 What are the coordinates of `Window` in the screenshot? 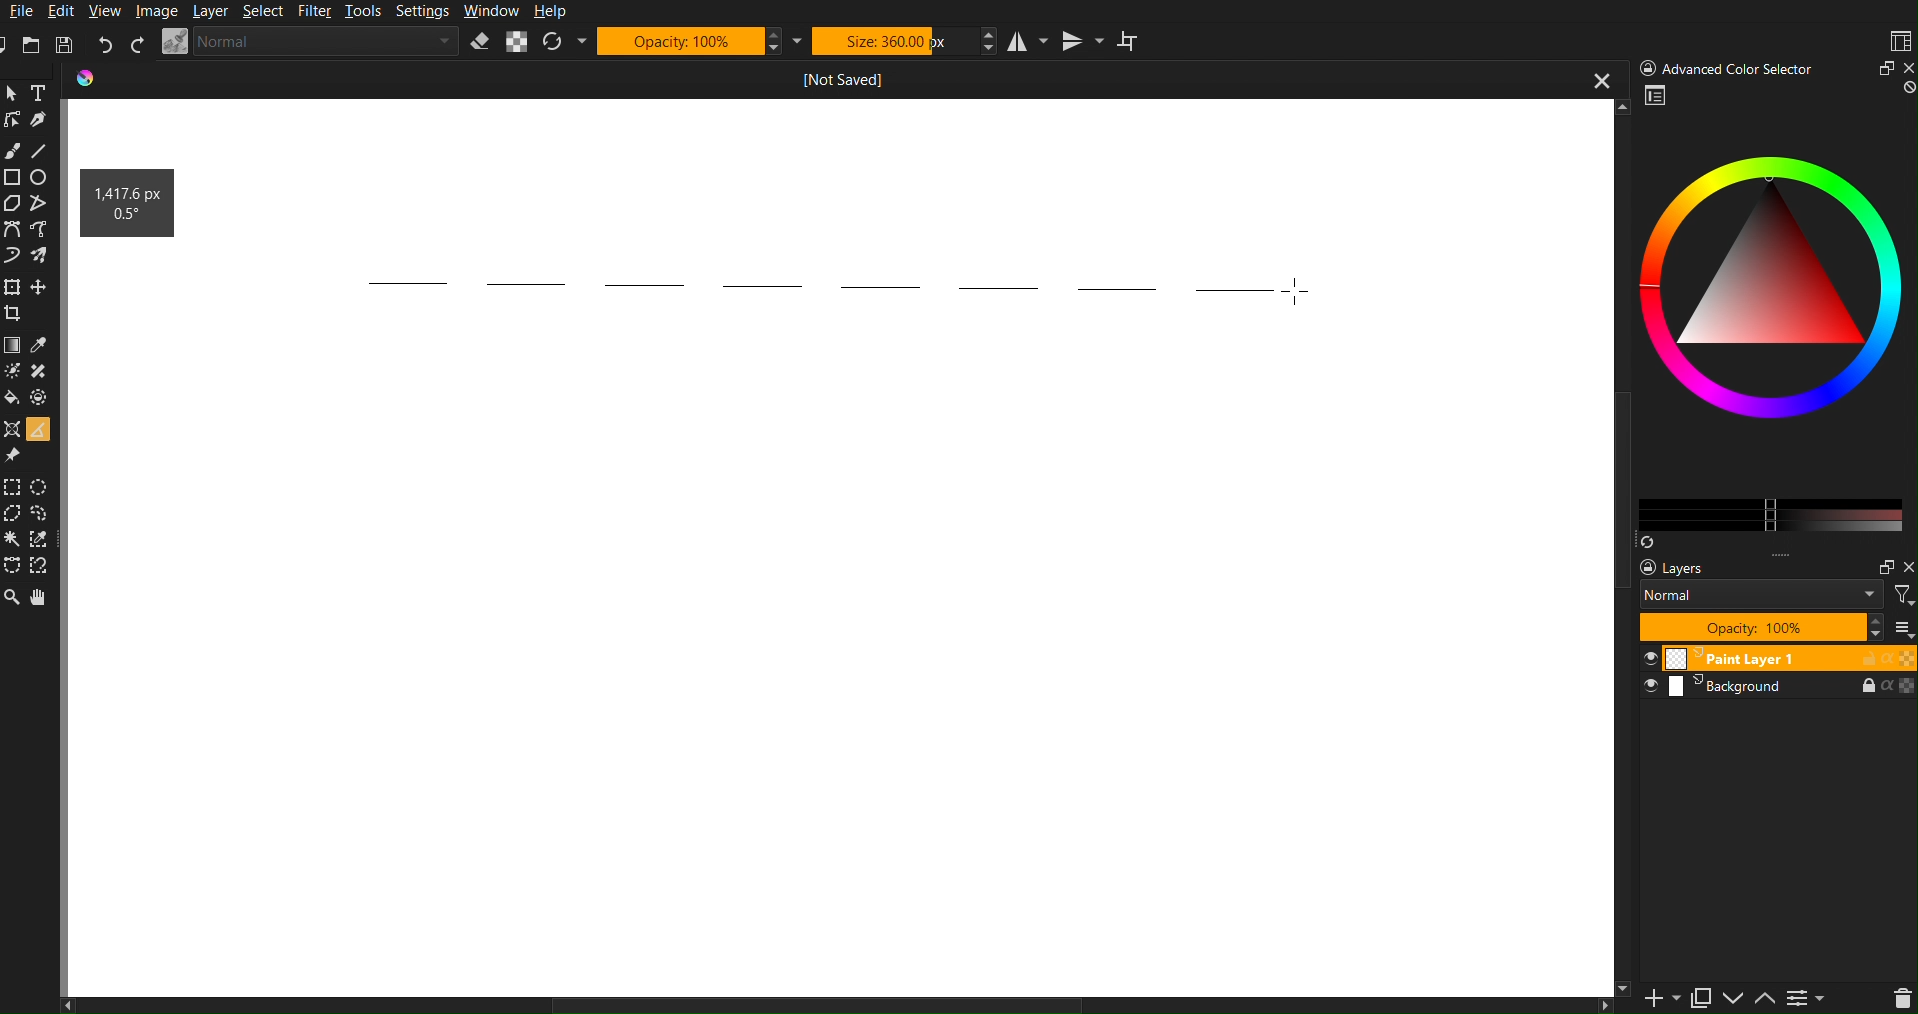 It's located at (490, 12).